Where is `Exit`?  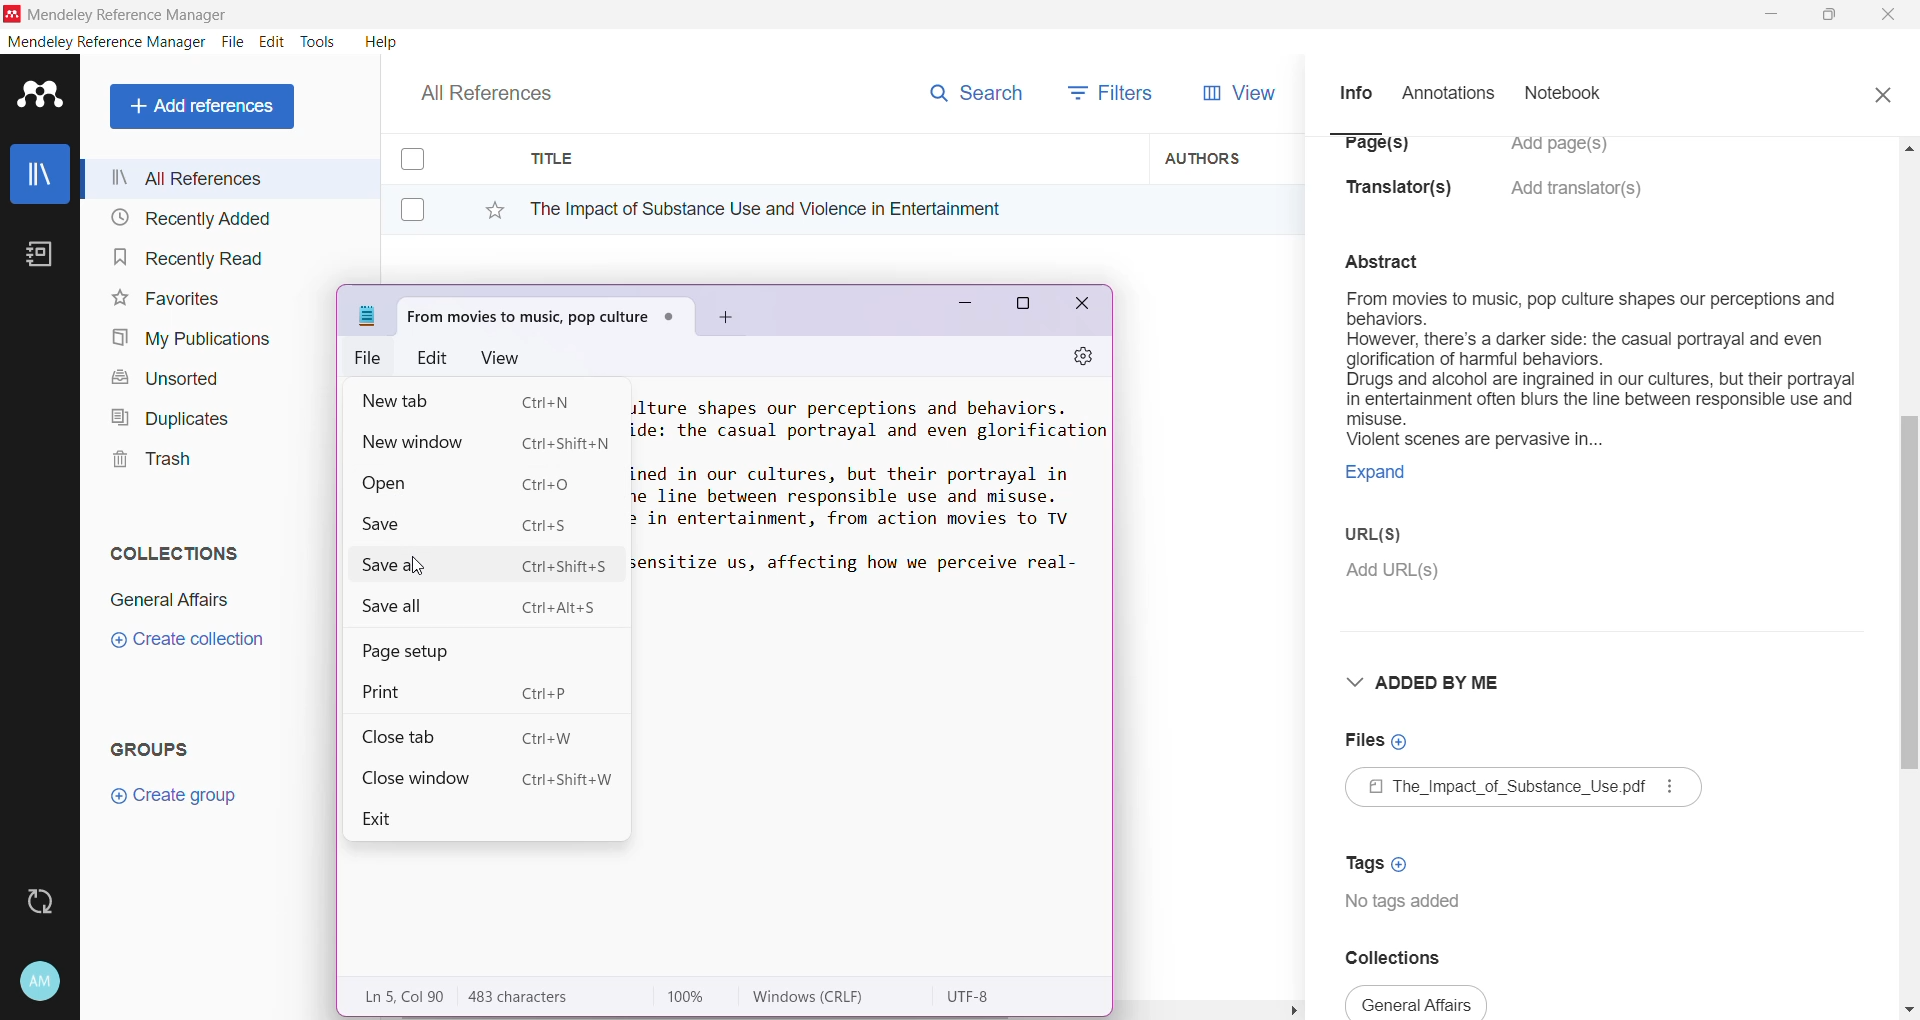
Exit is located at coordinates (397, 819).